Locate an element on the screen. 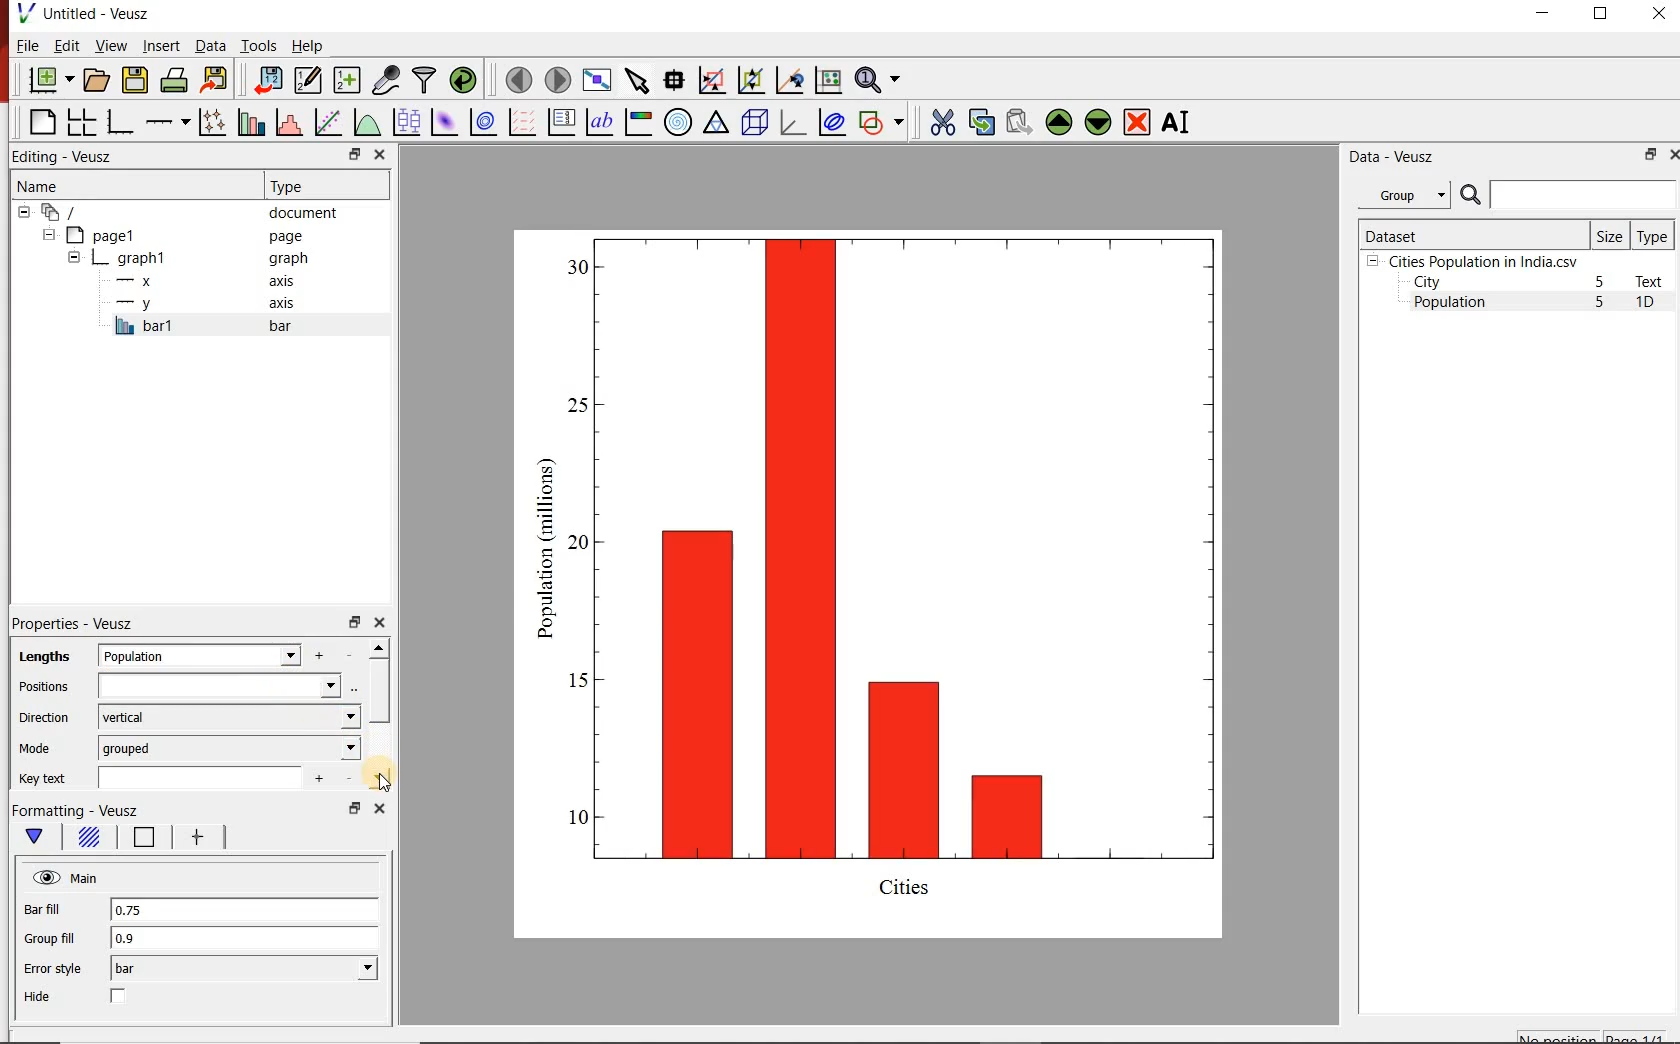  graph1 is located at coordinates (191, 258).